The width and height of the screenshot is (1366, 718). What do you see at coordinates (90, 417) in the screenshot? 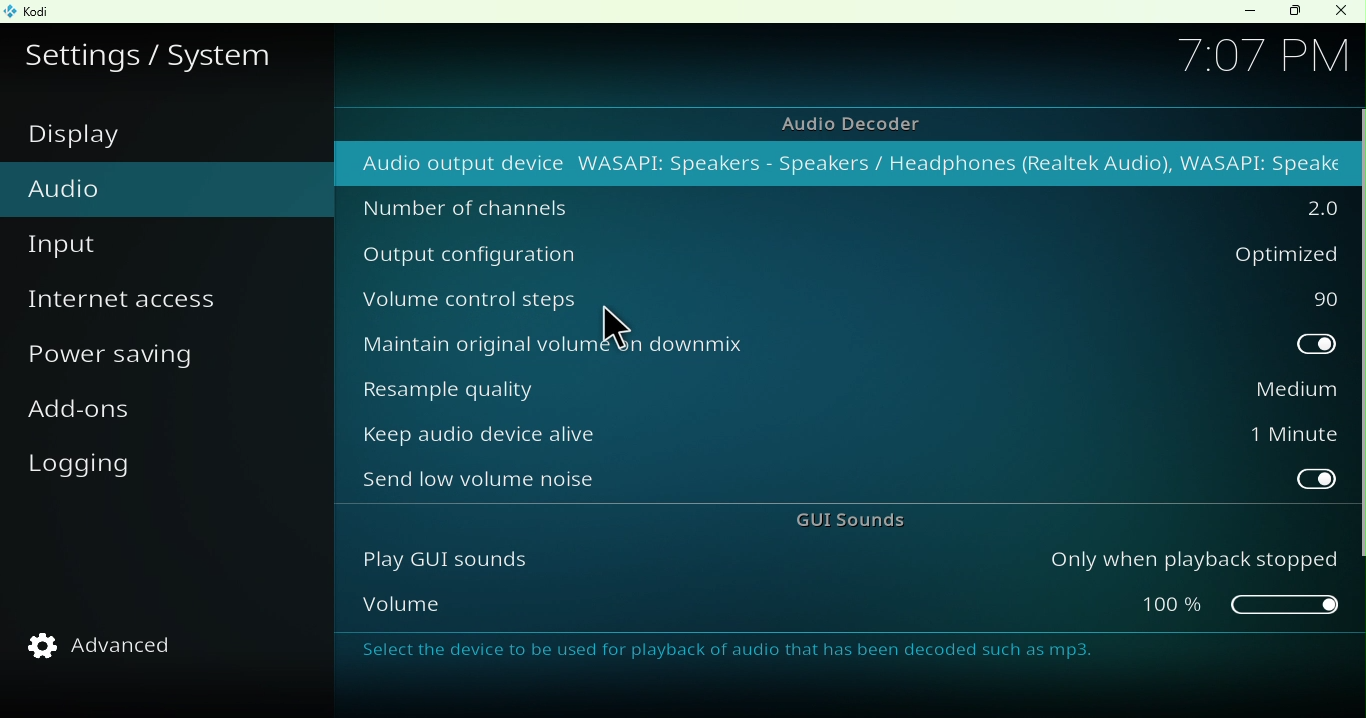
I see `Add-ons` at bounding box center [90, 417].